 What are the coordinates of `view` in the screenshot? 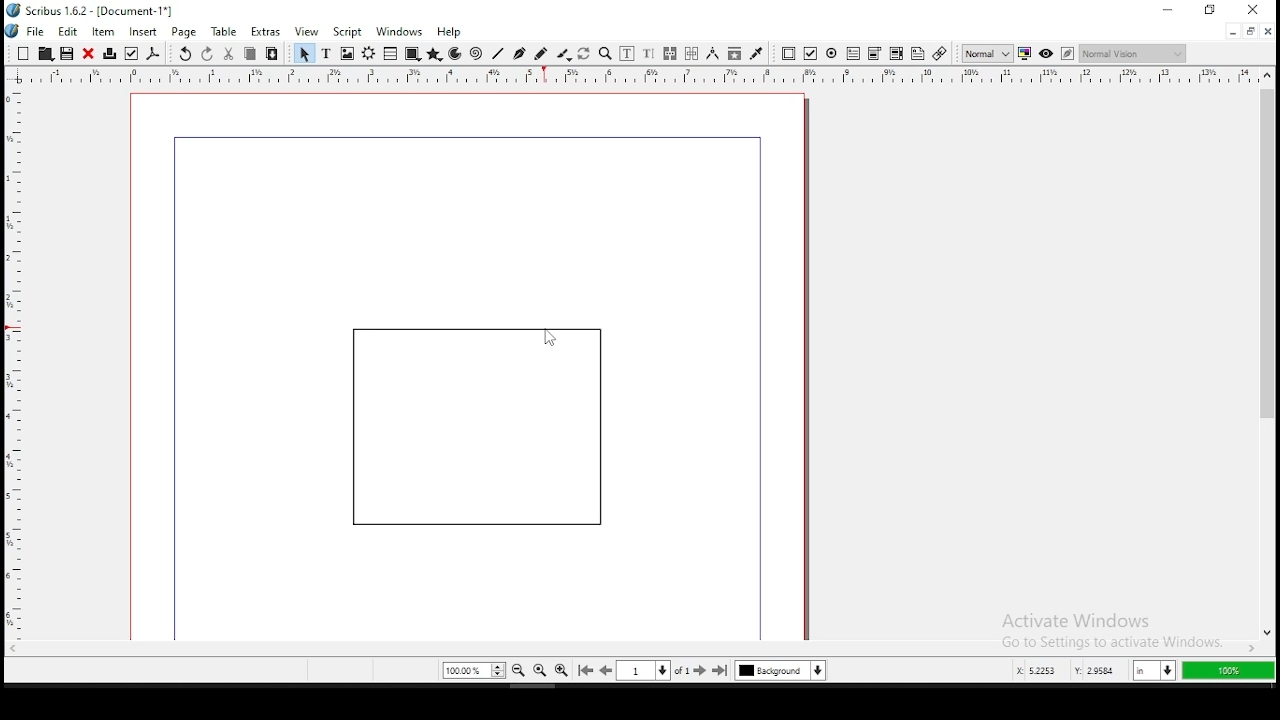 It's located at (307, 33).